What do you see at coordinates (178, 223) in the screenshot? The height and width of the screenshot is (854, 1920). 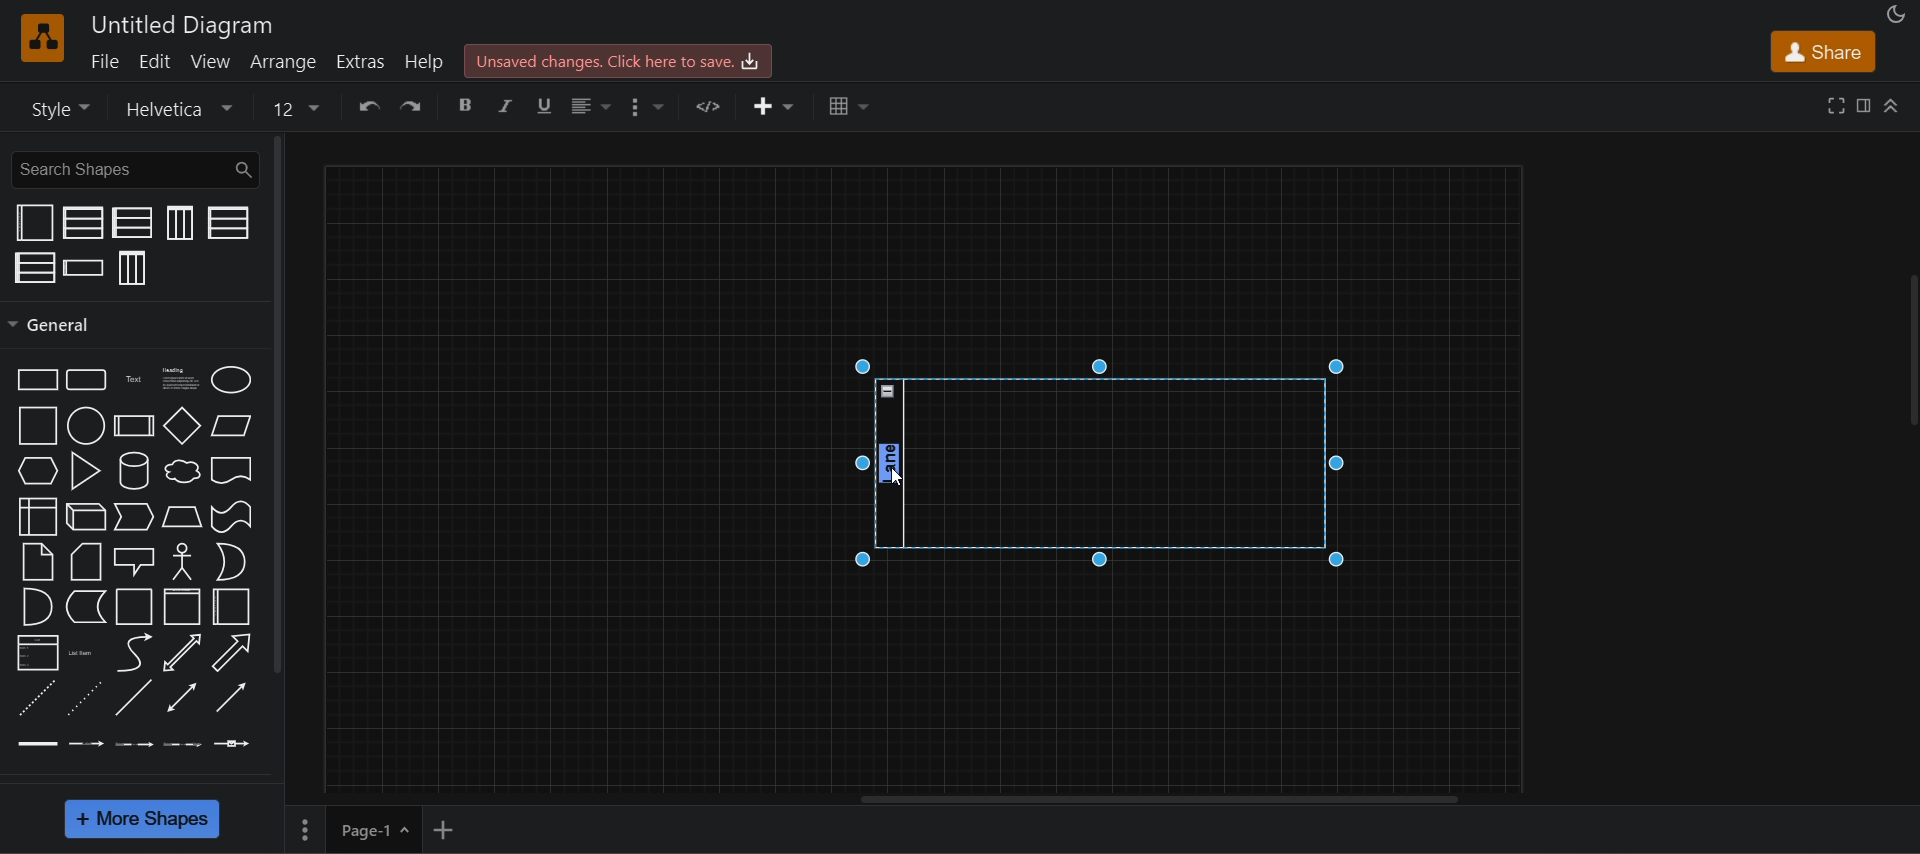 I see `vertical pool 1` at bounding box center [178, 223].